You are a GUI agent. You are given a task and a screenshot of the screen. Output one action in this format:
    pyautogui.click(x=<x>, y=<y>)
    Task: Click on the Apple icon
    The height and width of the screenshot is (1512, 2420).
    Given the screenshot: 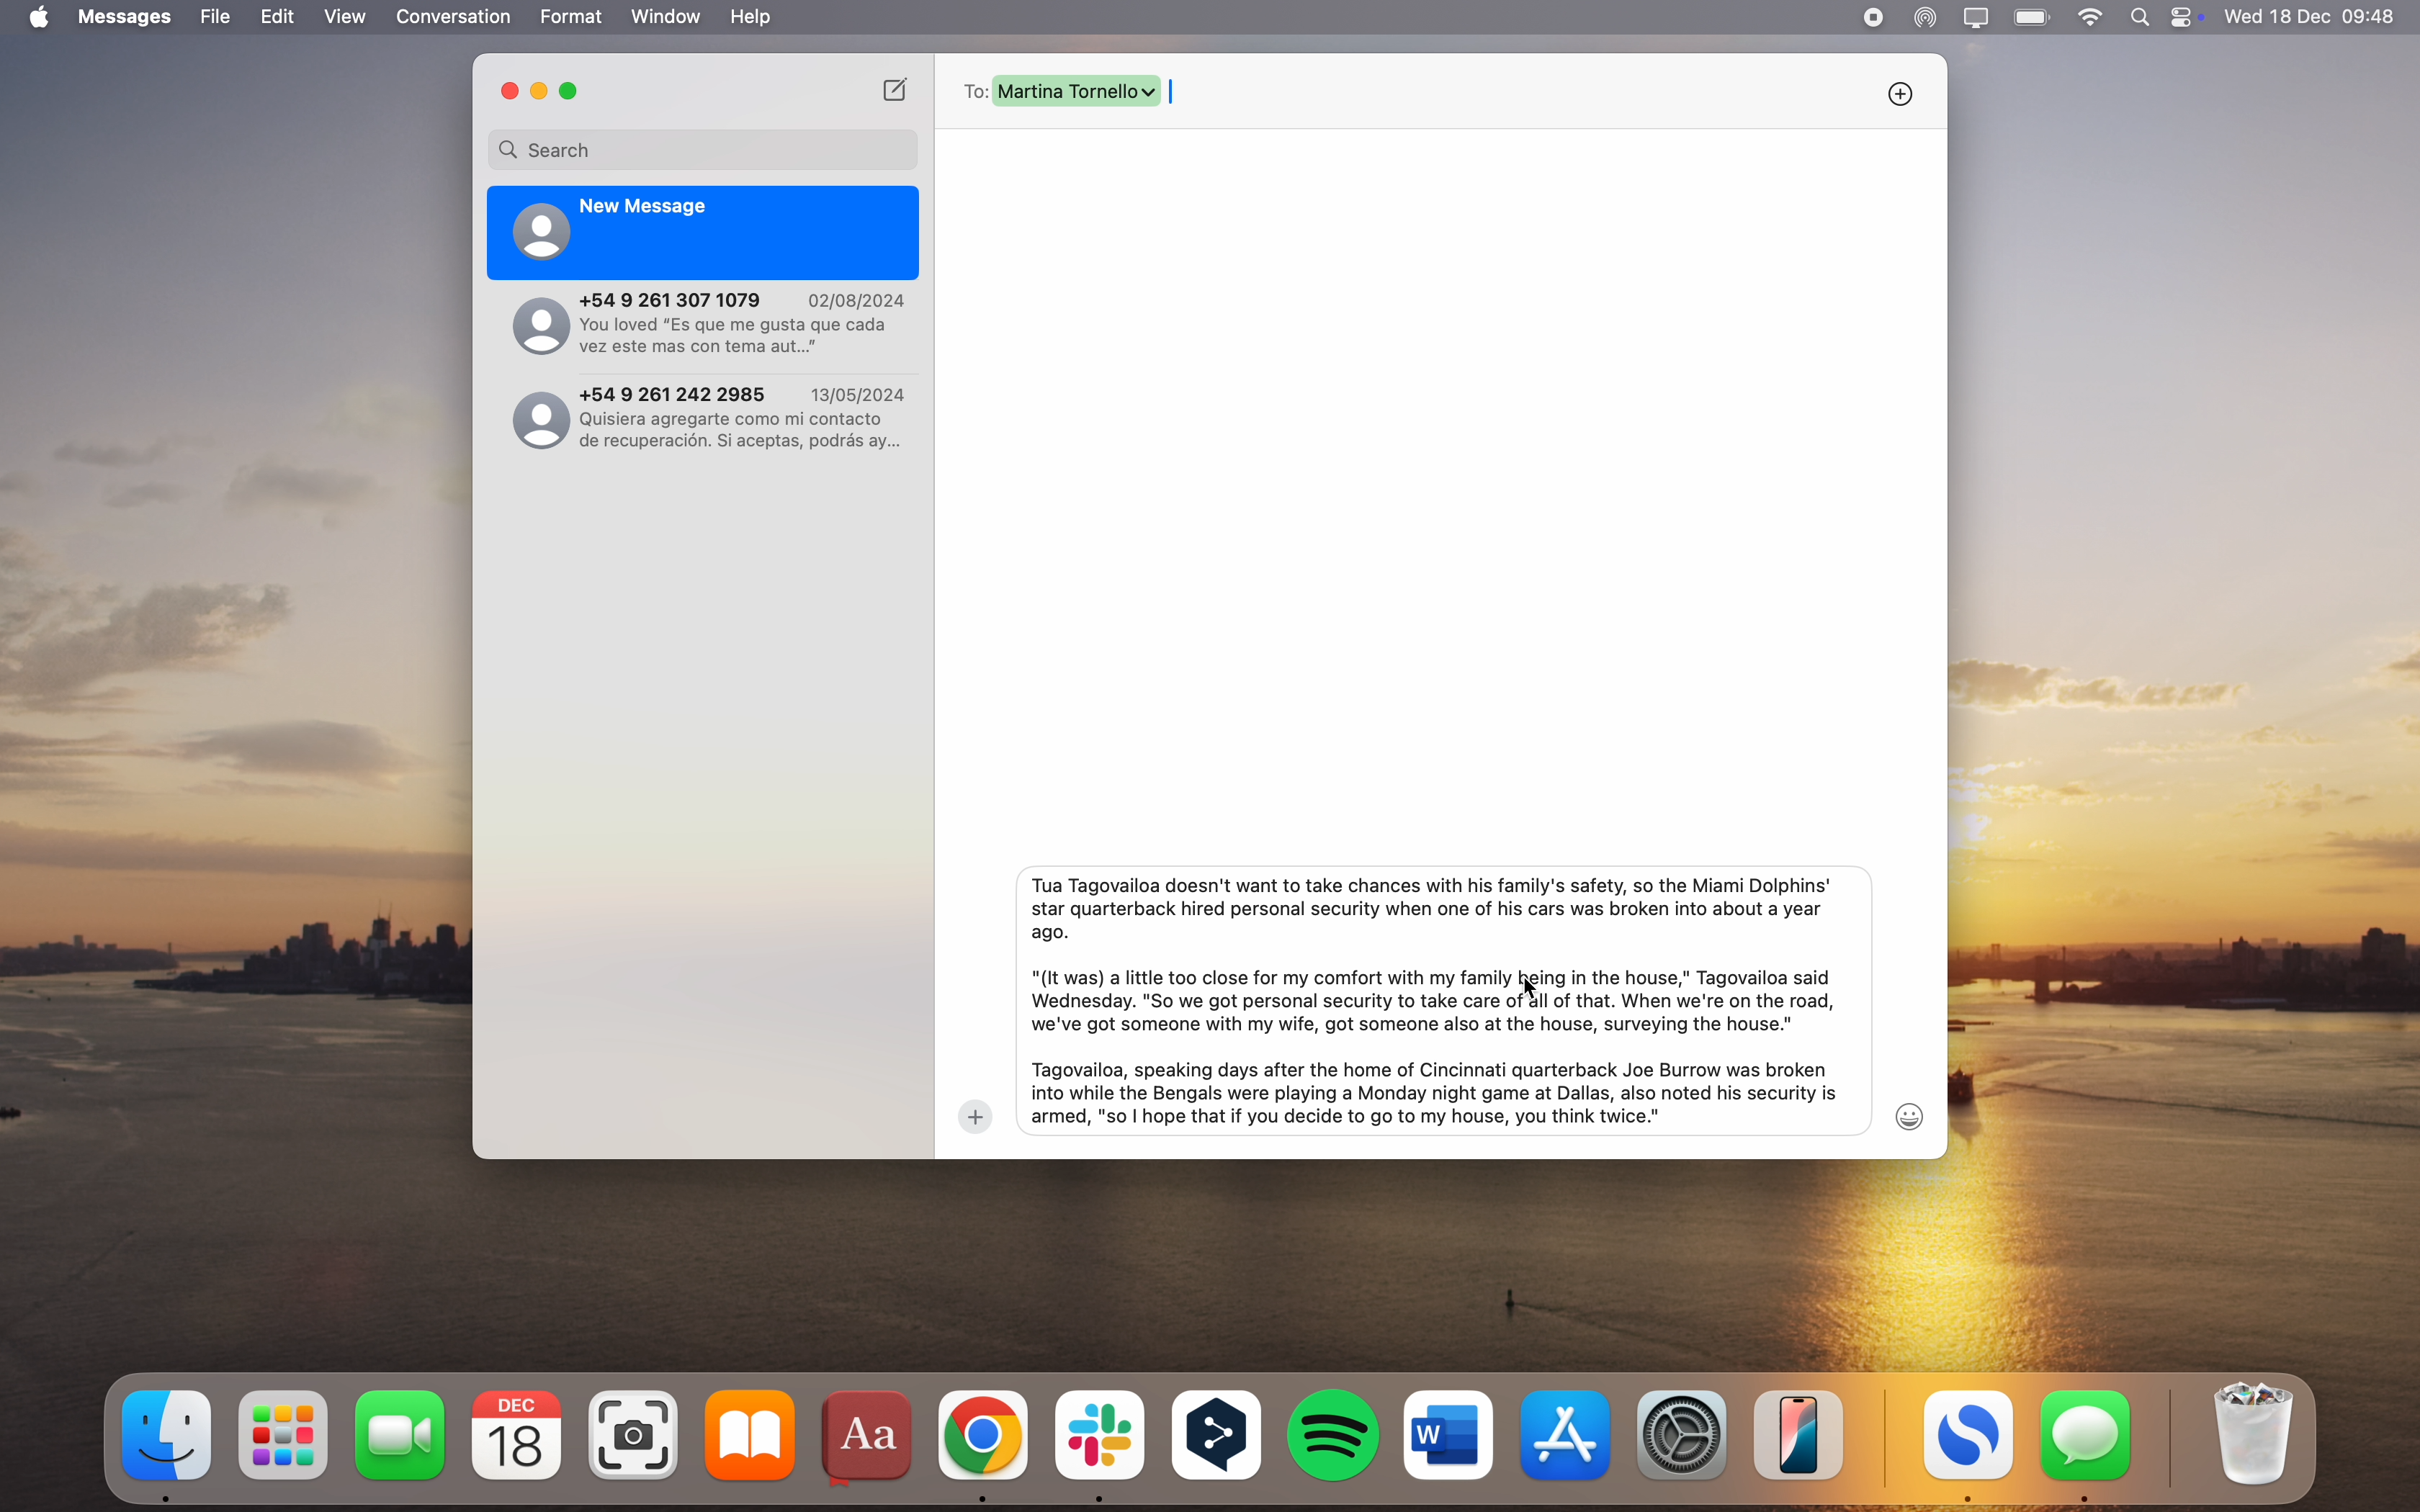 What is the action you would take?
    pyautogui.click(x=35, y=18)
    